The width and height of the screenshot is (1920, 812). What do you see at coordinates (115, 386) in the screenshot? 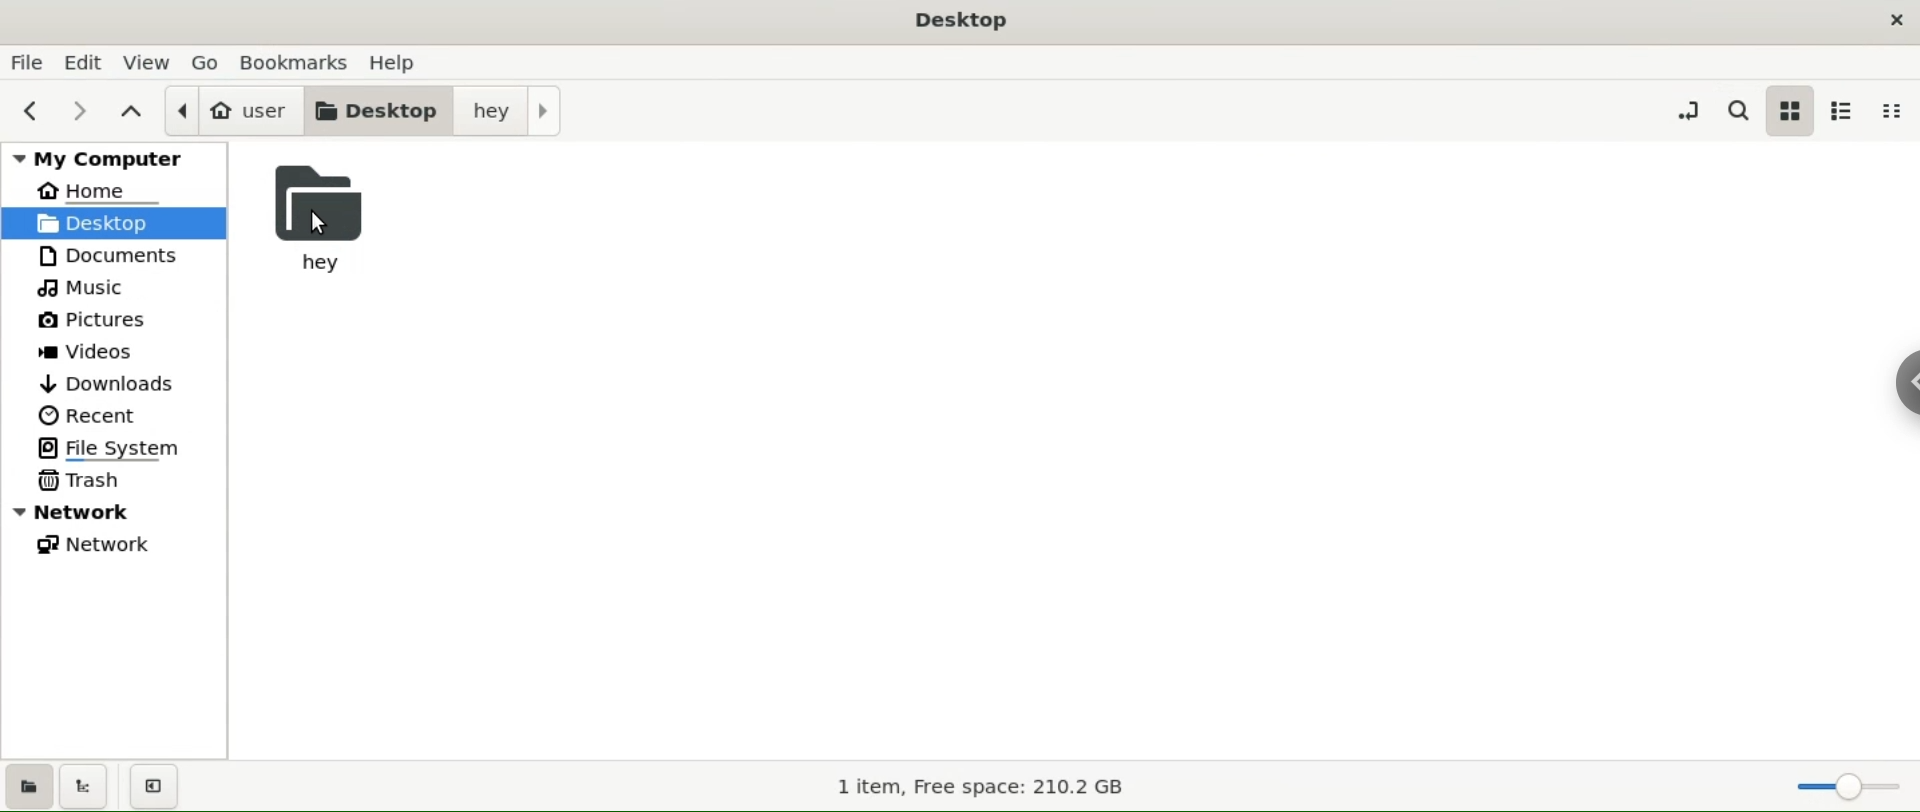
I see `downloads` at bounding box center [115, 386].